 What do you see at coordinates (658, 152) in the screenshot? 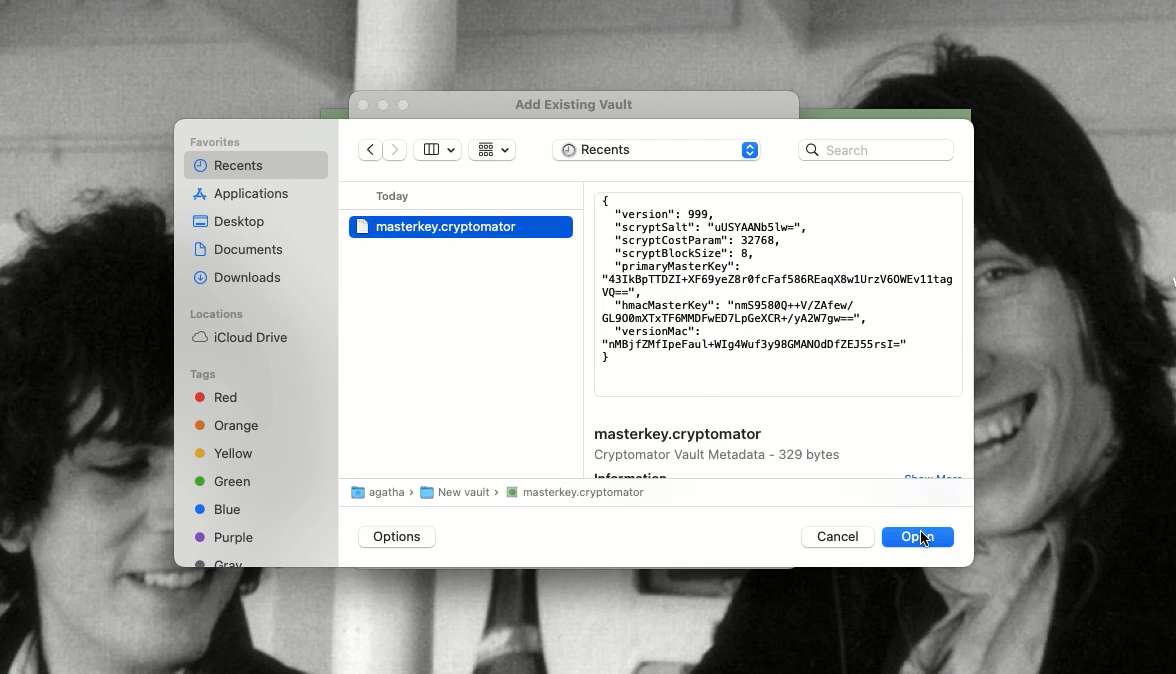
I see `Recents` at bounding box center [658, 152].